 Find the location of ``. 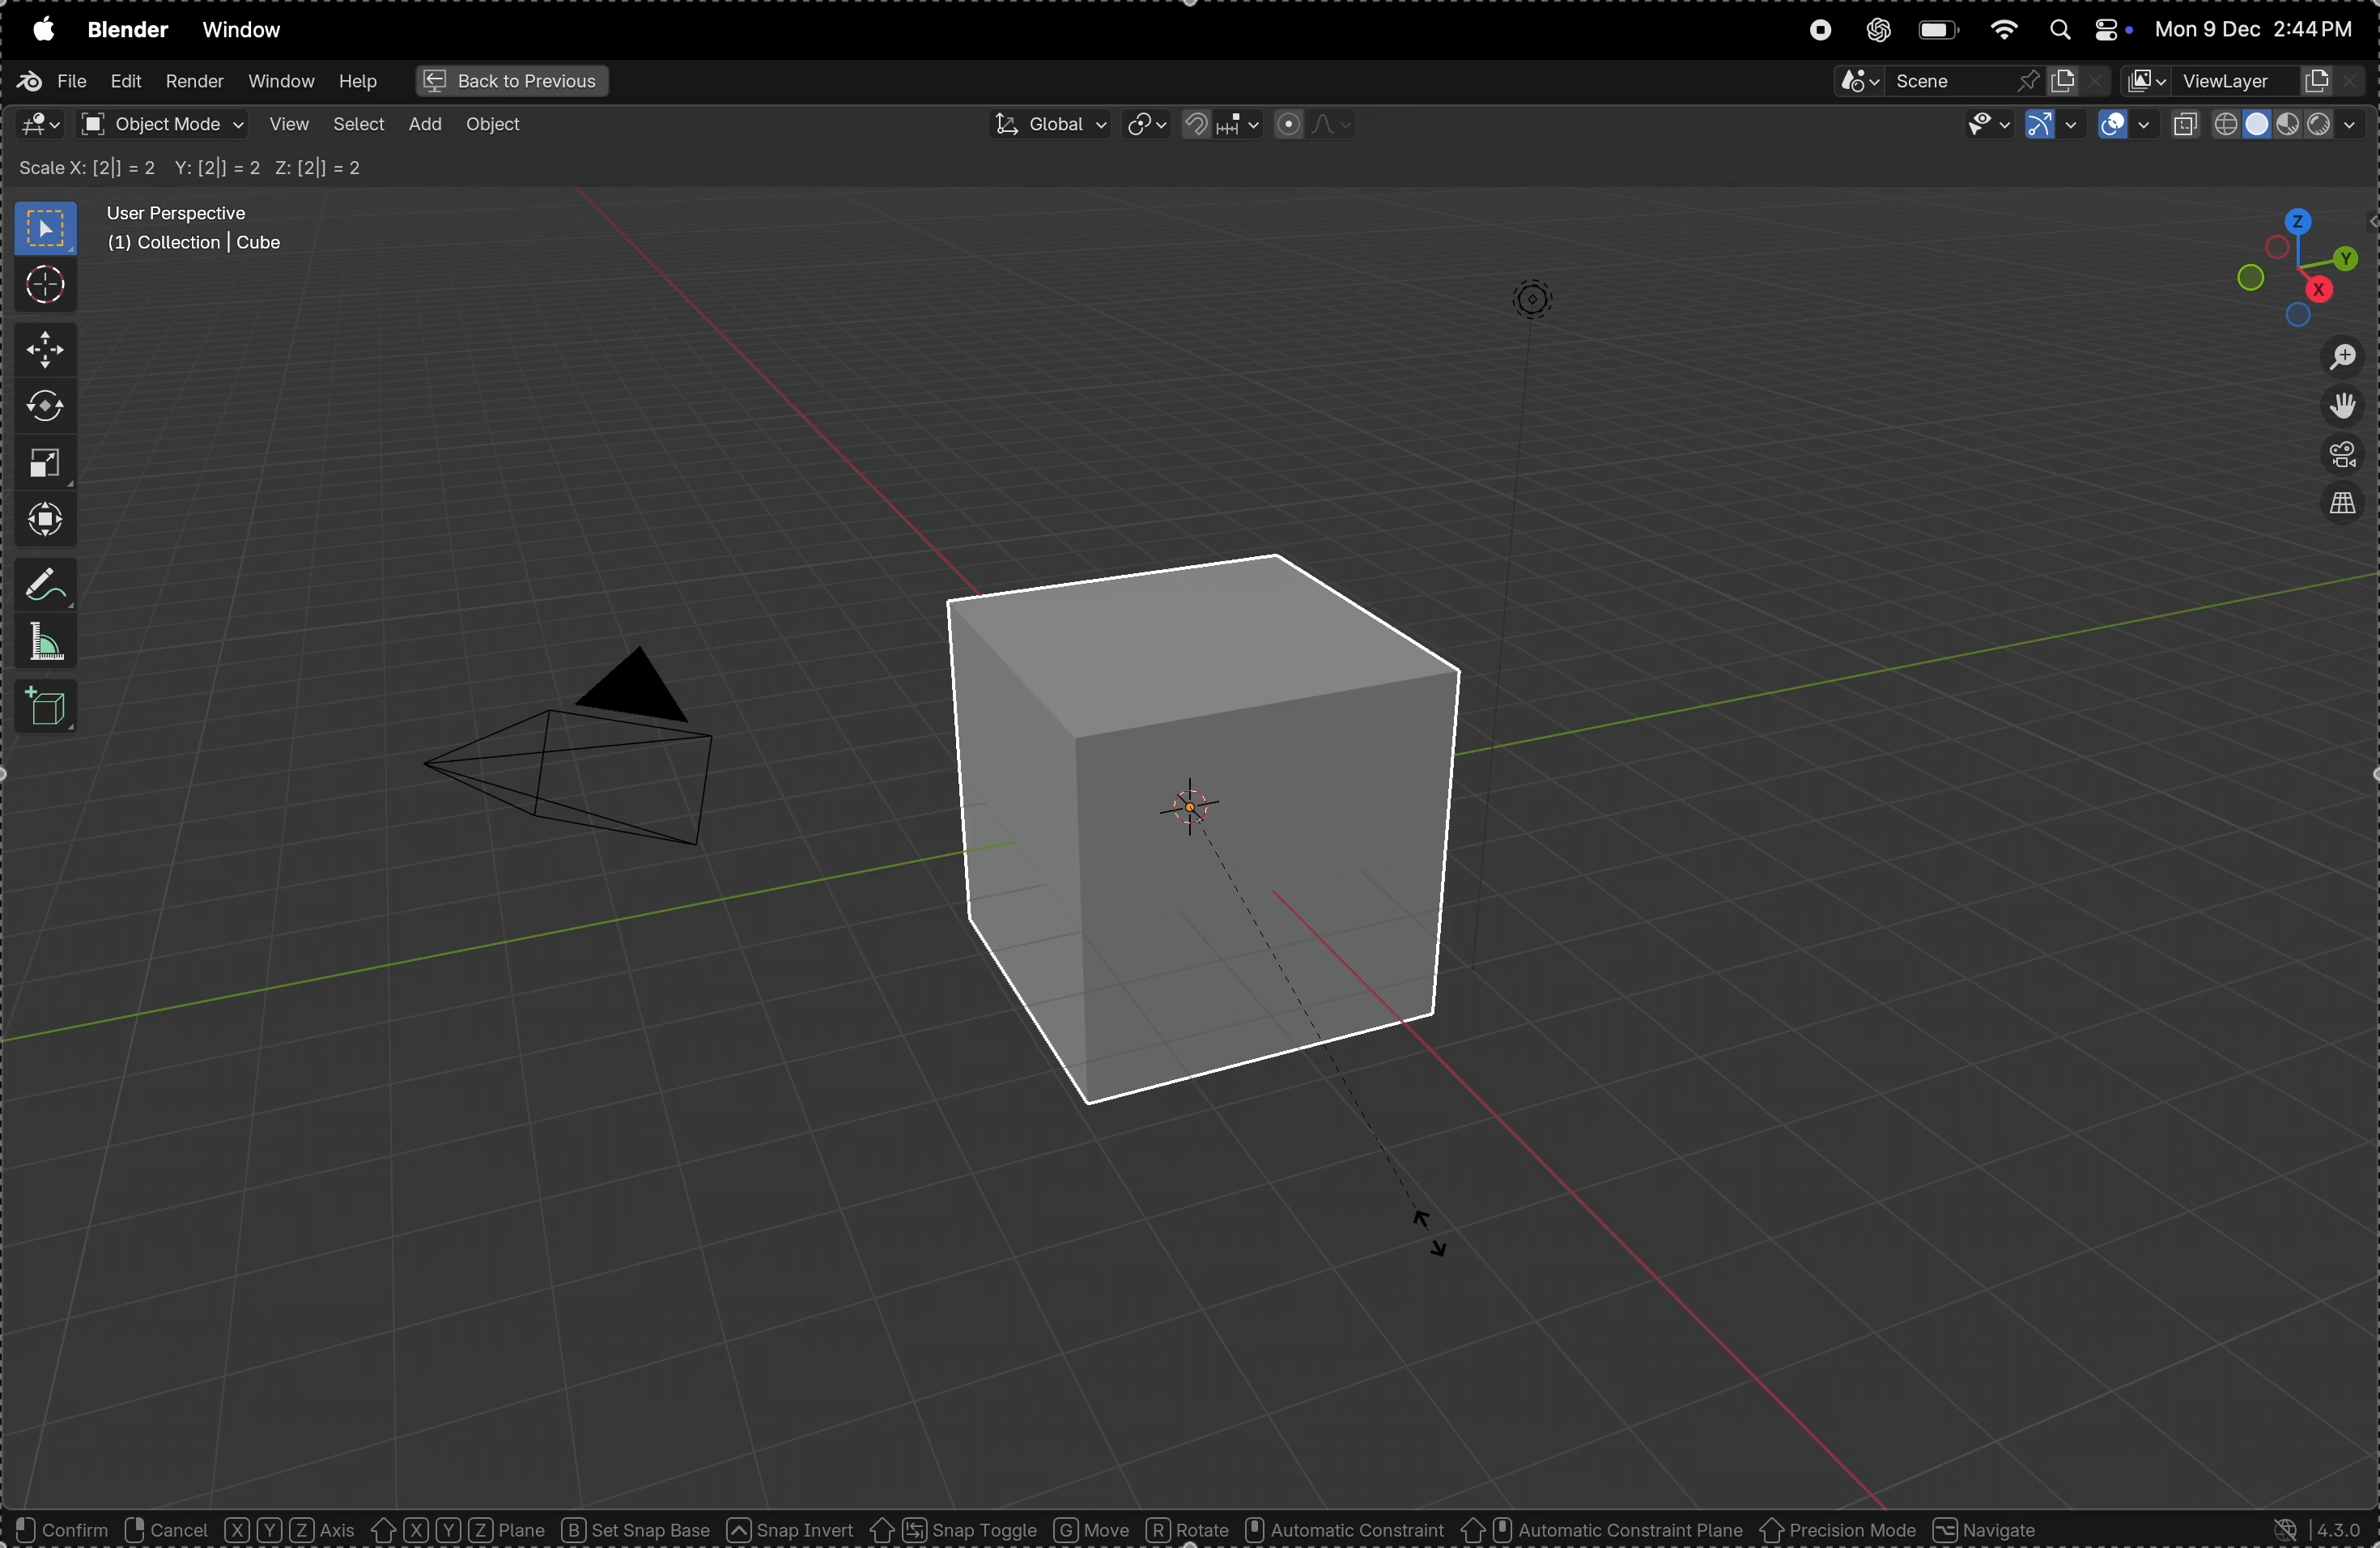

 is located at coordinates (279, 79).